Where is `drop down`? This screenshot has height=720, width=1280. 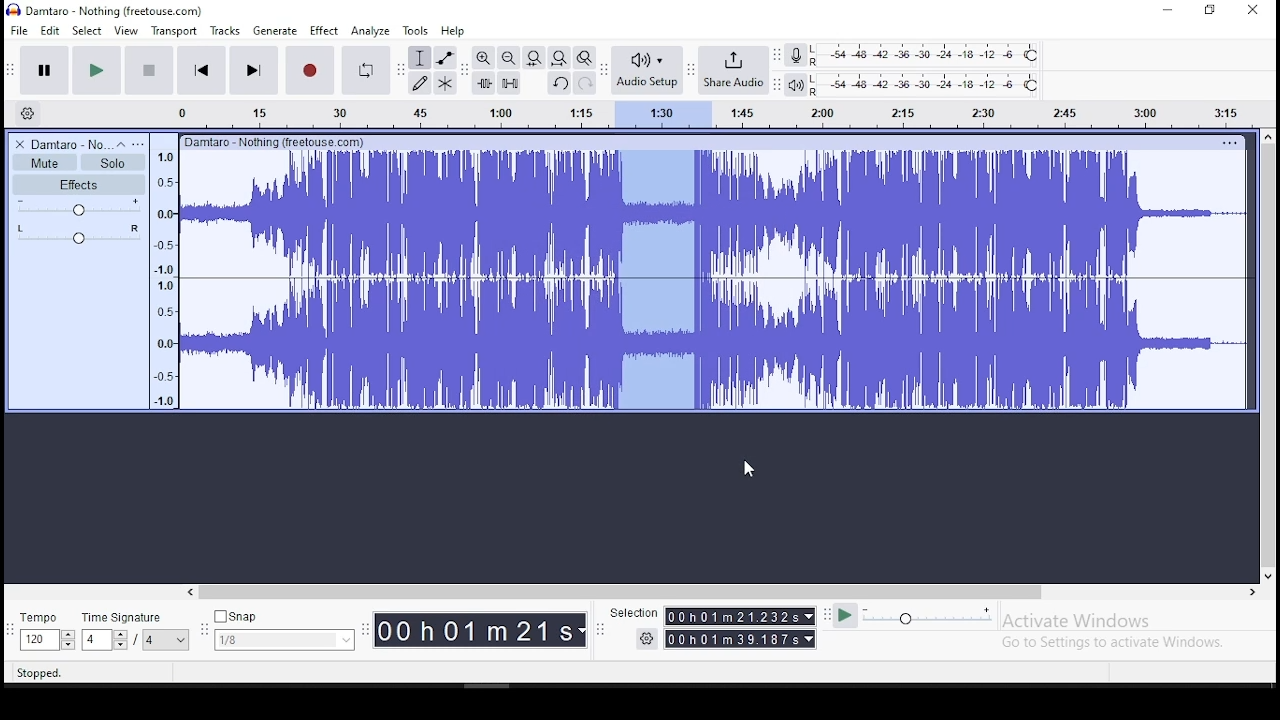
drop down is located at coordinates (811, 639).